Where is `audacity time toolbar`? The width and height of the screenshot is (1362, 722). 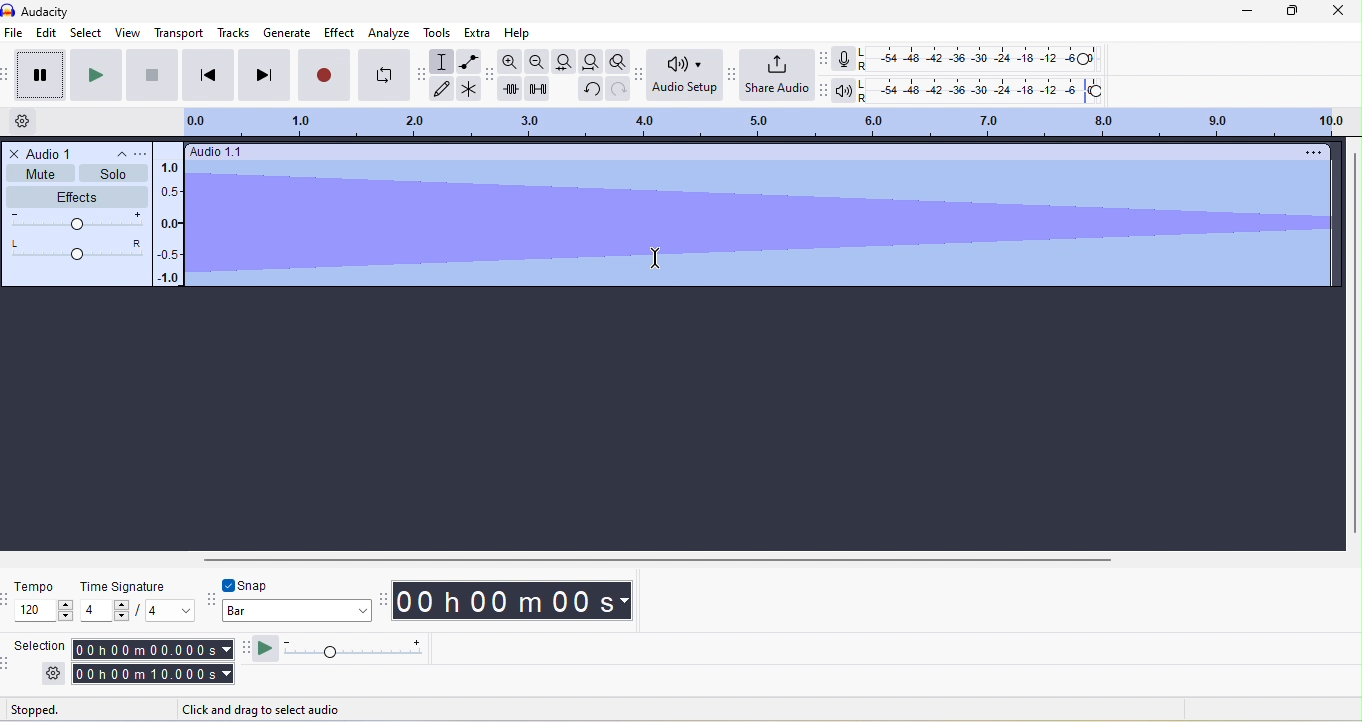
audacity time toolbar is located at coordinates (384, 598).